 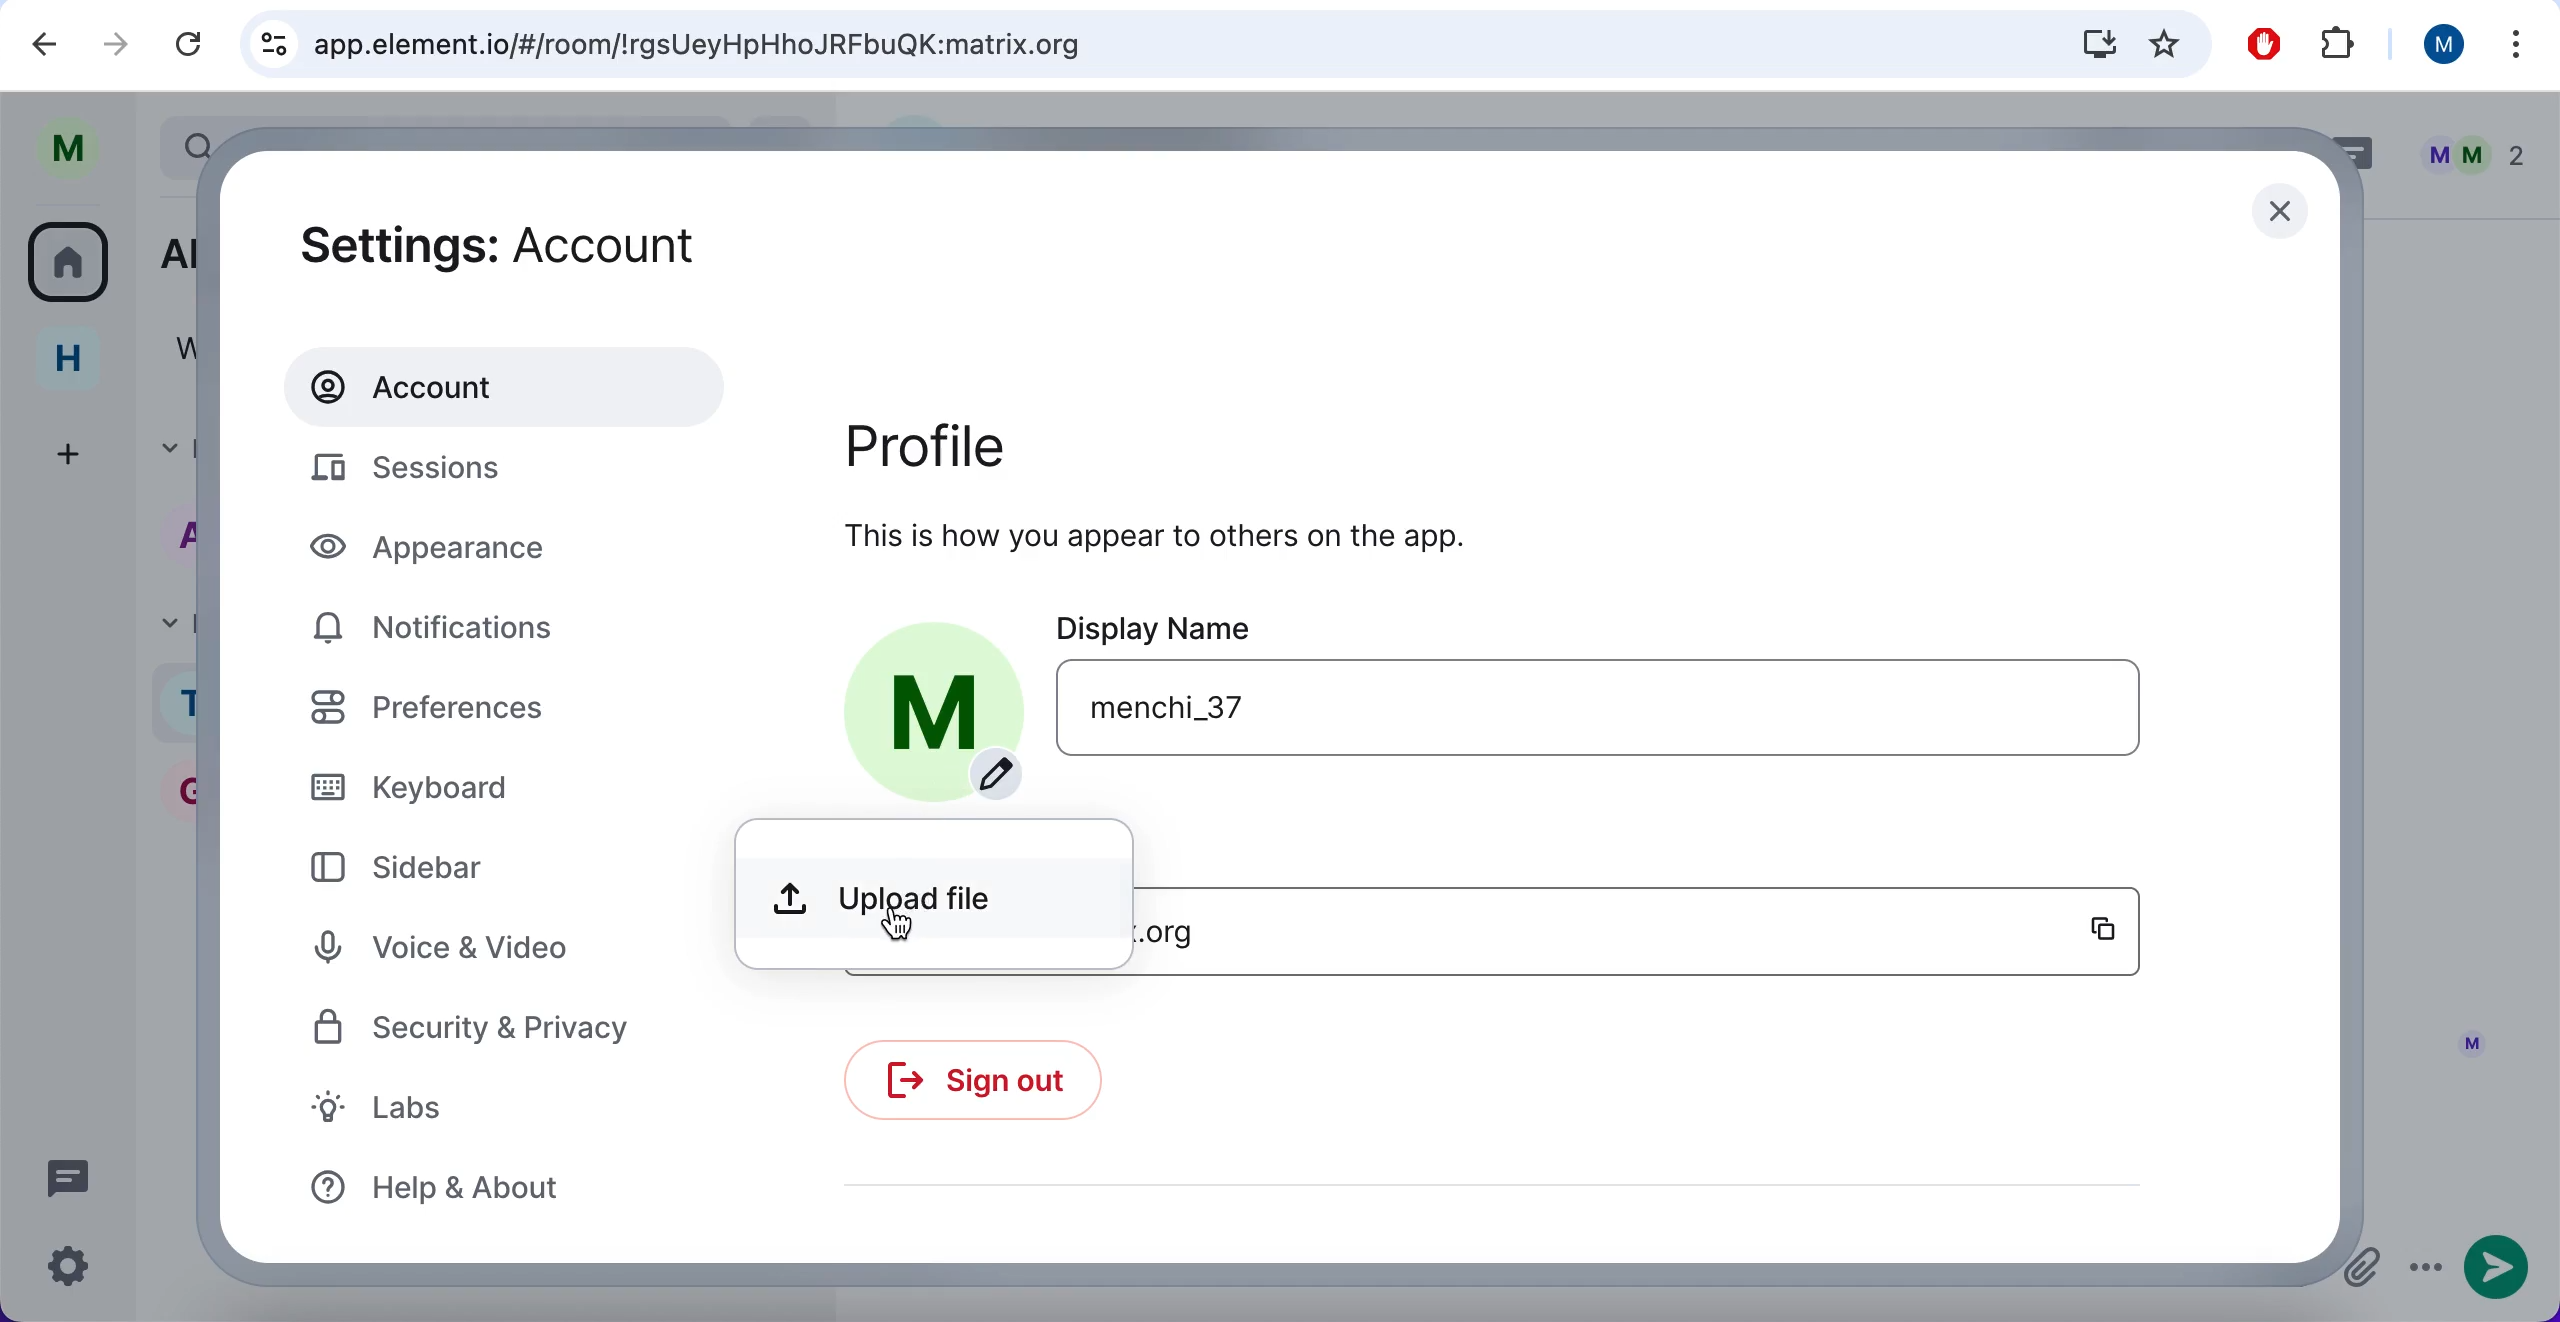 What do you see at coordinates (446, 786) in the screenshot?
I see `keyboard` at bounding box center [446, 786].